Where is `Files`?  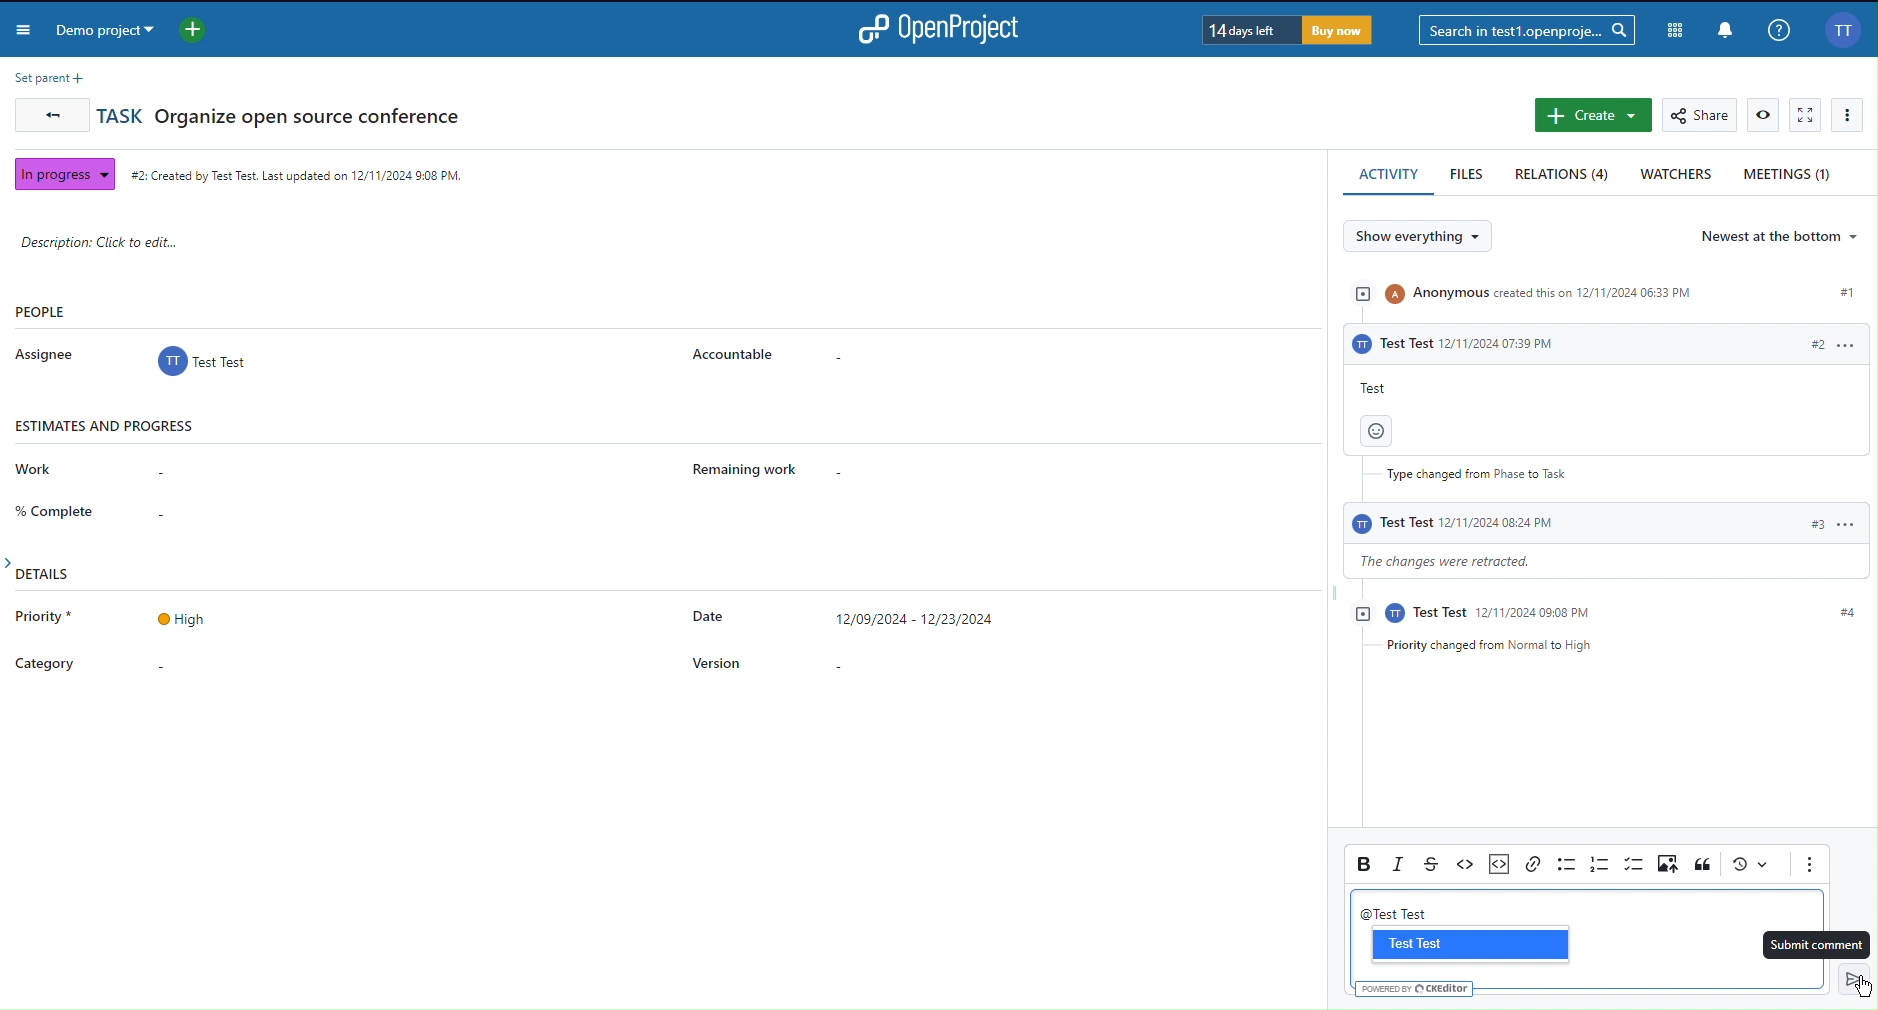
Files is located at coordinates (1469, 175).